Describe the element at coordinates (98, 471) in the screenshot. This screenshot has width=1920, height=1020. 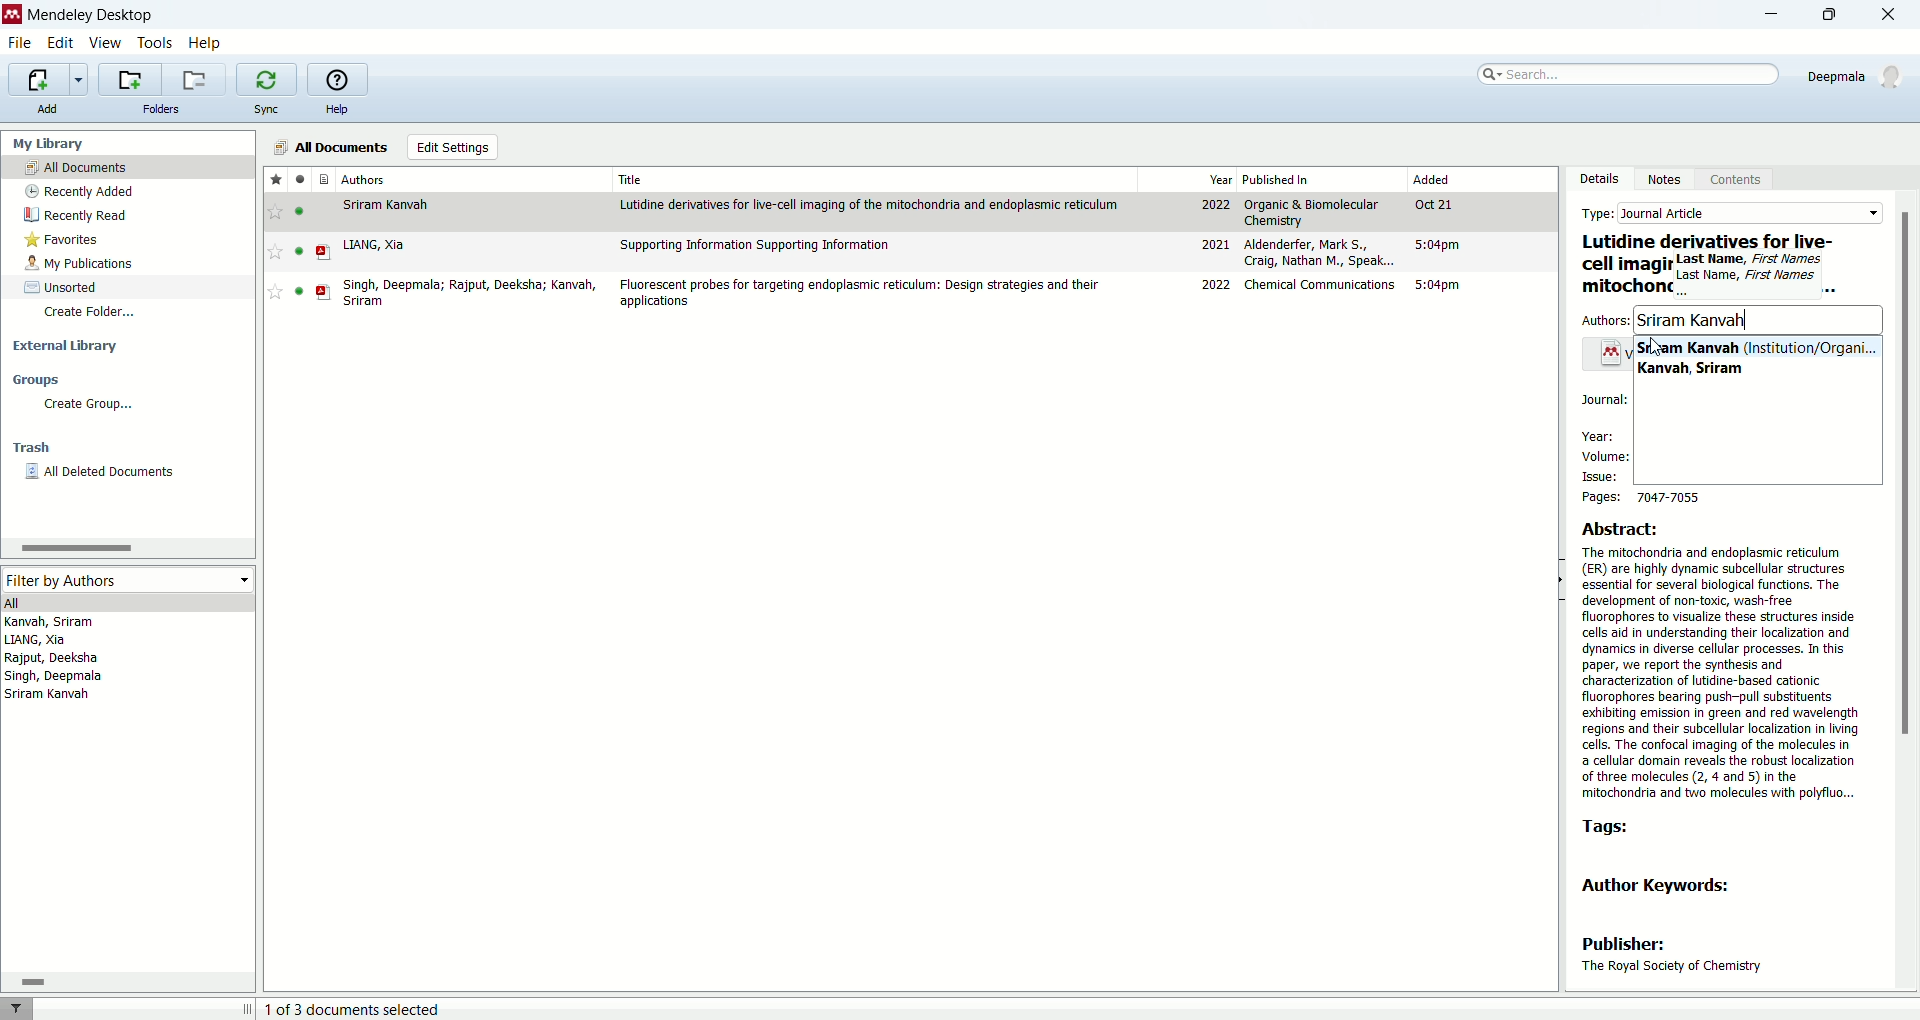
I see `all deleted documents` at that location.